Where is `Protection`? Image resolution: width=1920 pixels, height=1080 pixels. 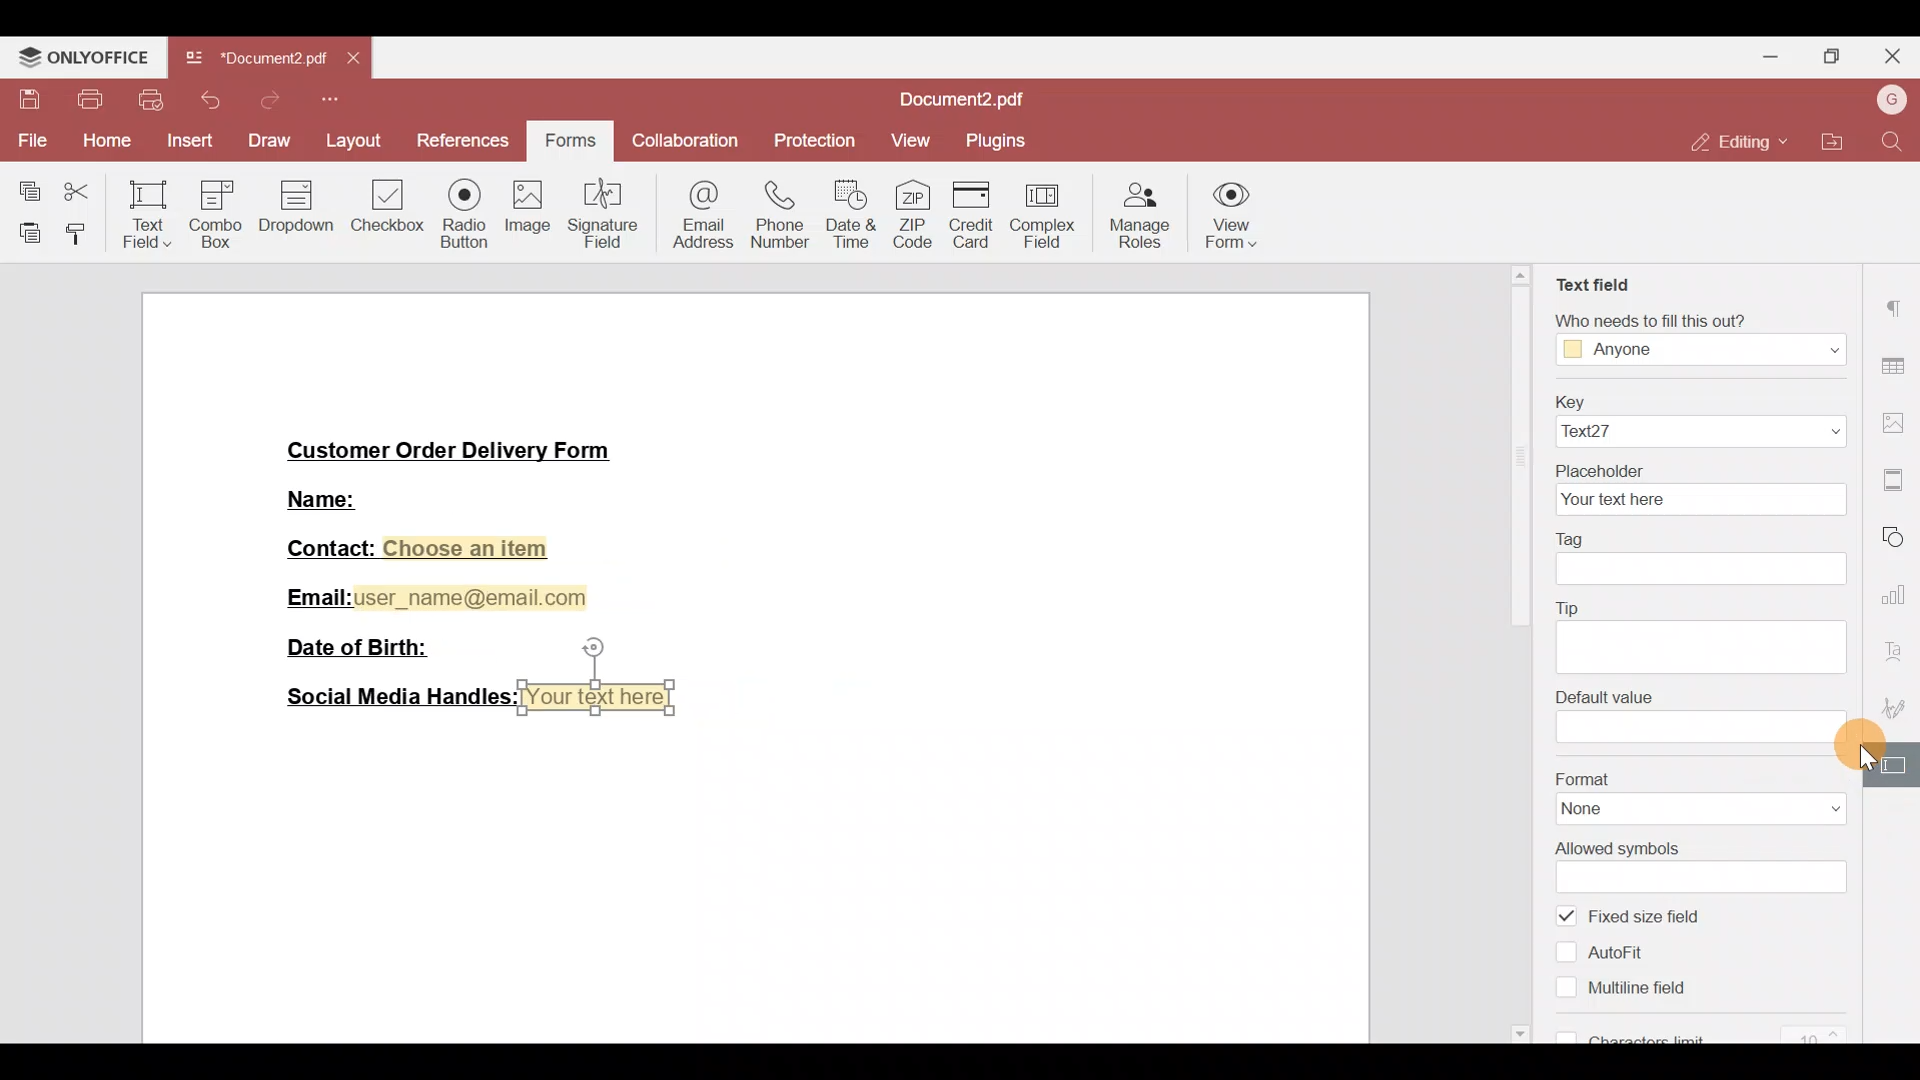
Protection is located at coordinates (810, 142).